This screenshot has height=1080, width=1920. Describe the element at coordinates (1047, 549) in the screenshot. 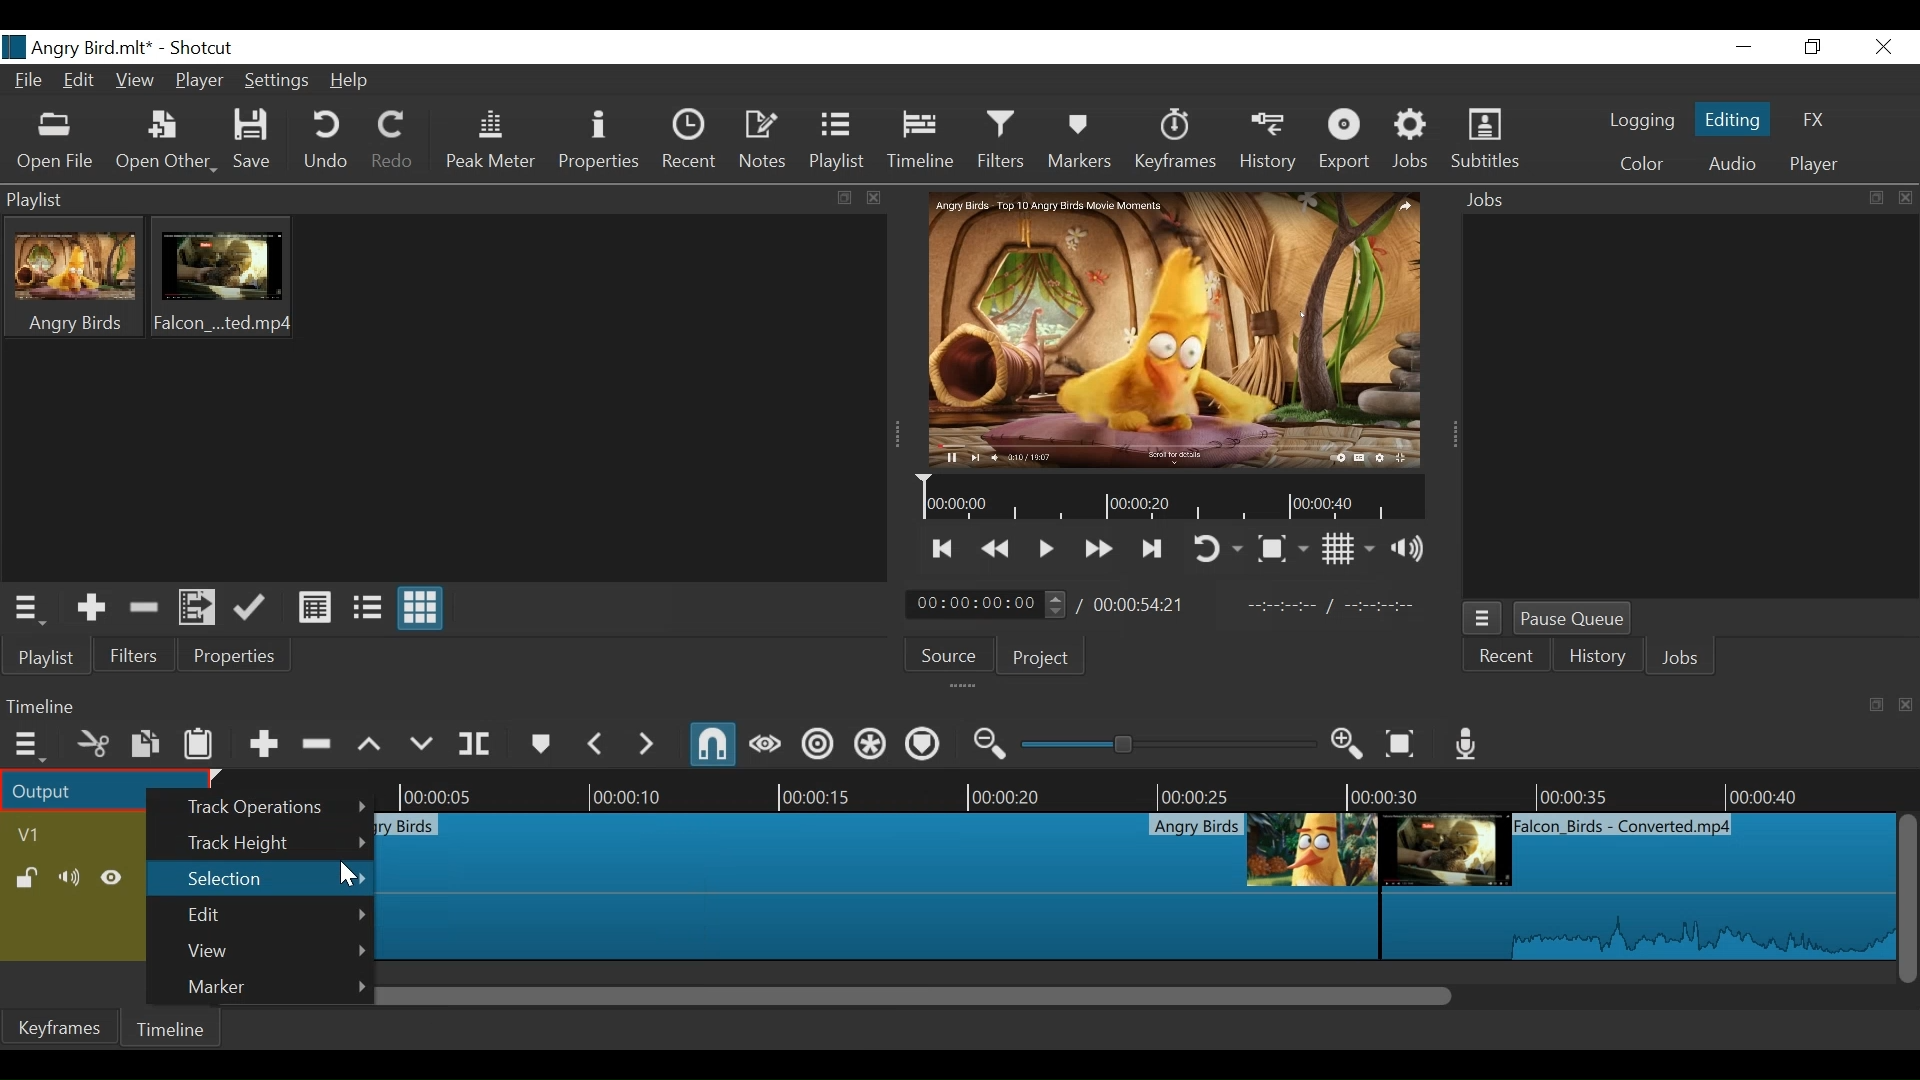

I see `Toggle play or pause` at that location.